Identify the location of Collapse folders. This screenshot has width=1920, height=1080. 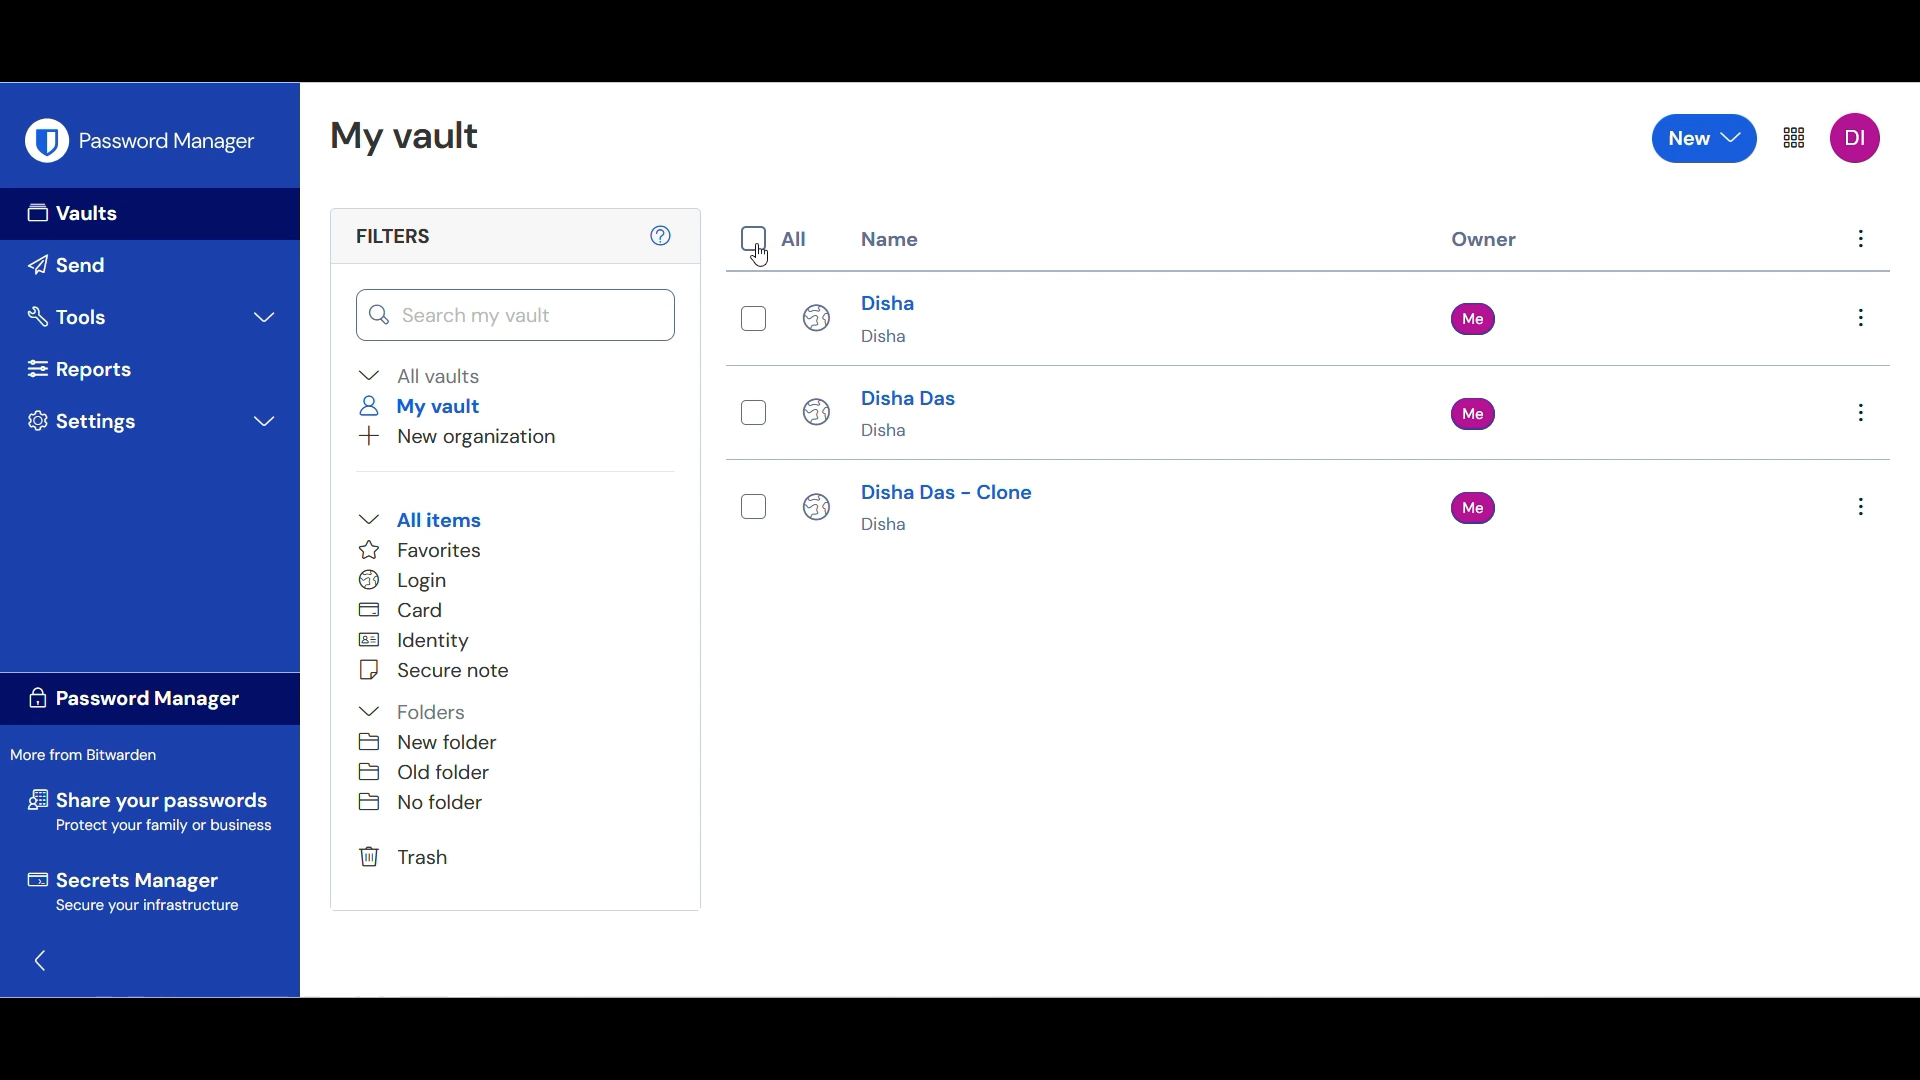
(415, 712).